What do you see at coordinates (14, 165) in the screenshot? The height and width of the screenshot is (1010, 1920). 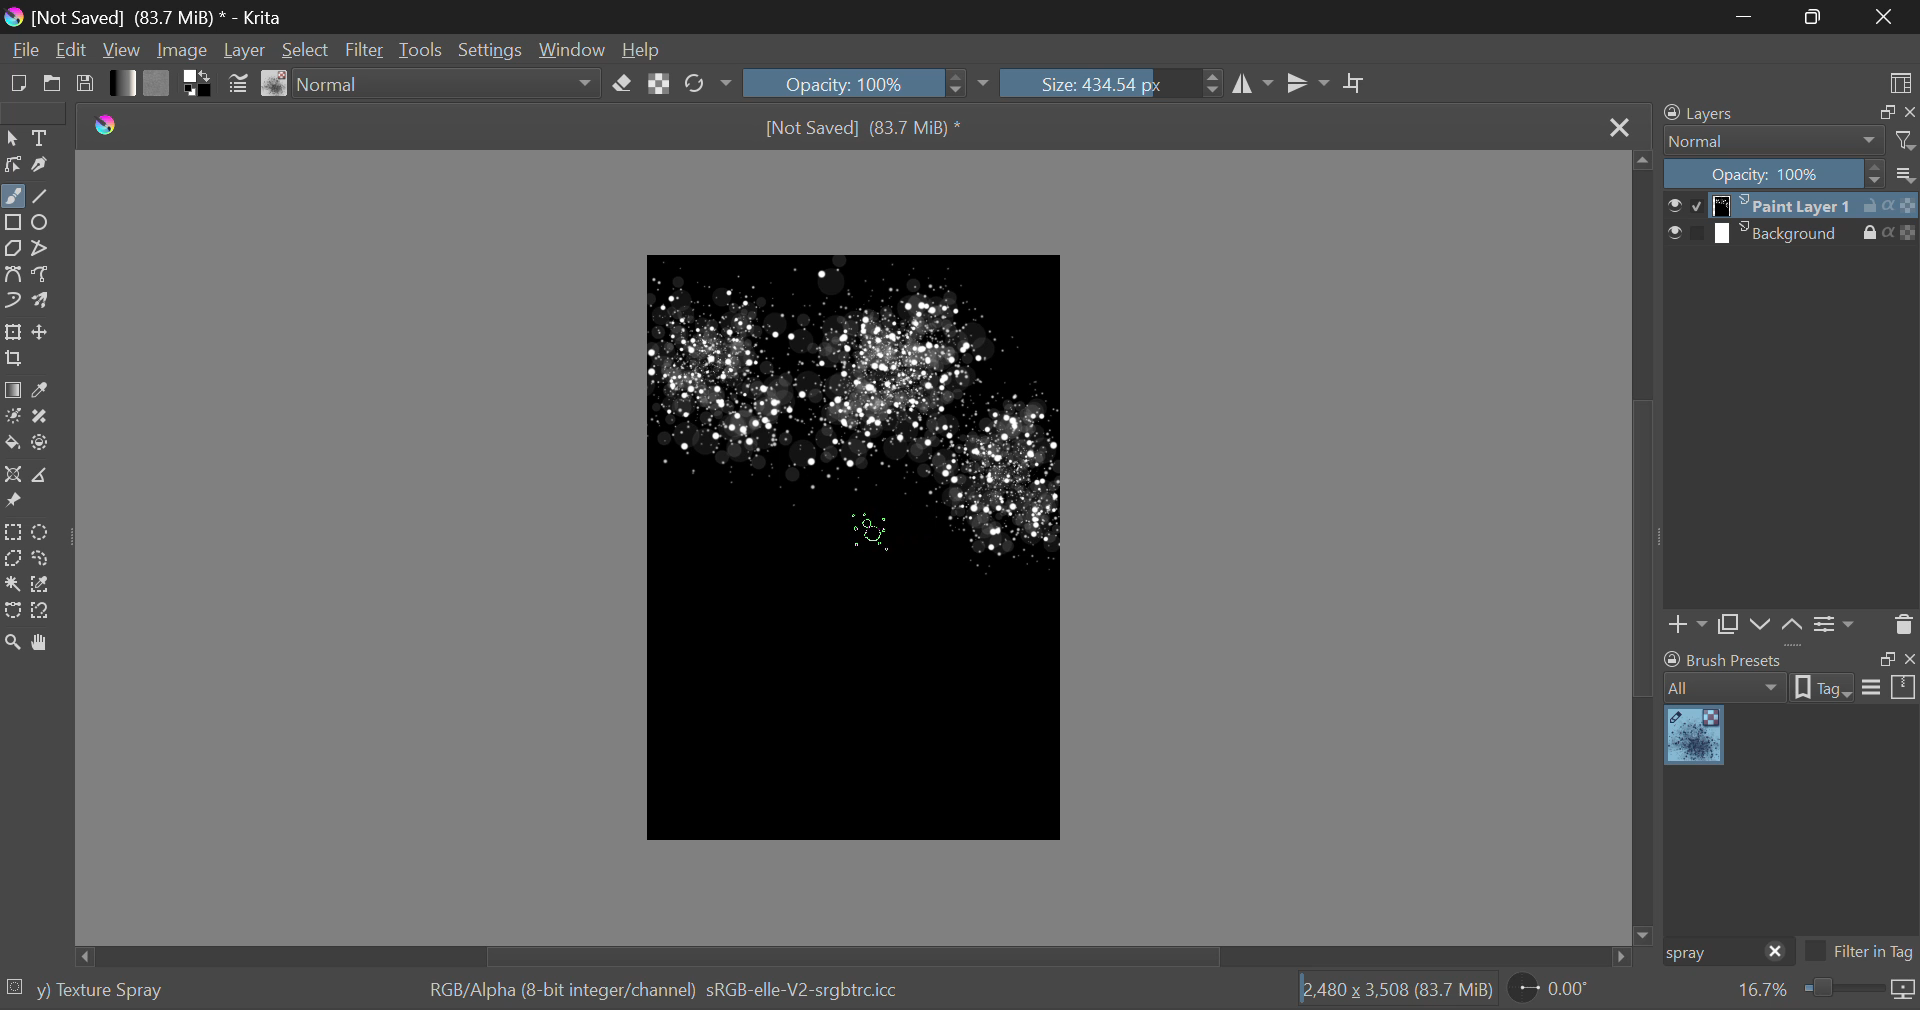 I see `Edit Shapes` at bounding box center [14, 165].